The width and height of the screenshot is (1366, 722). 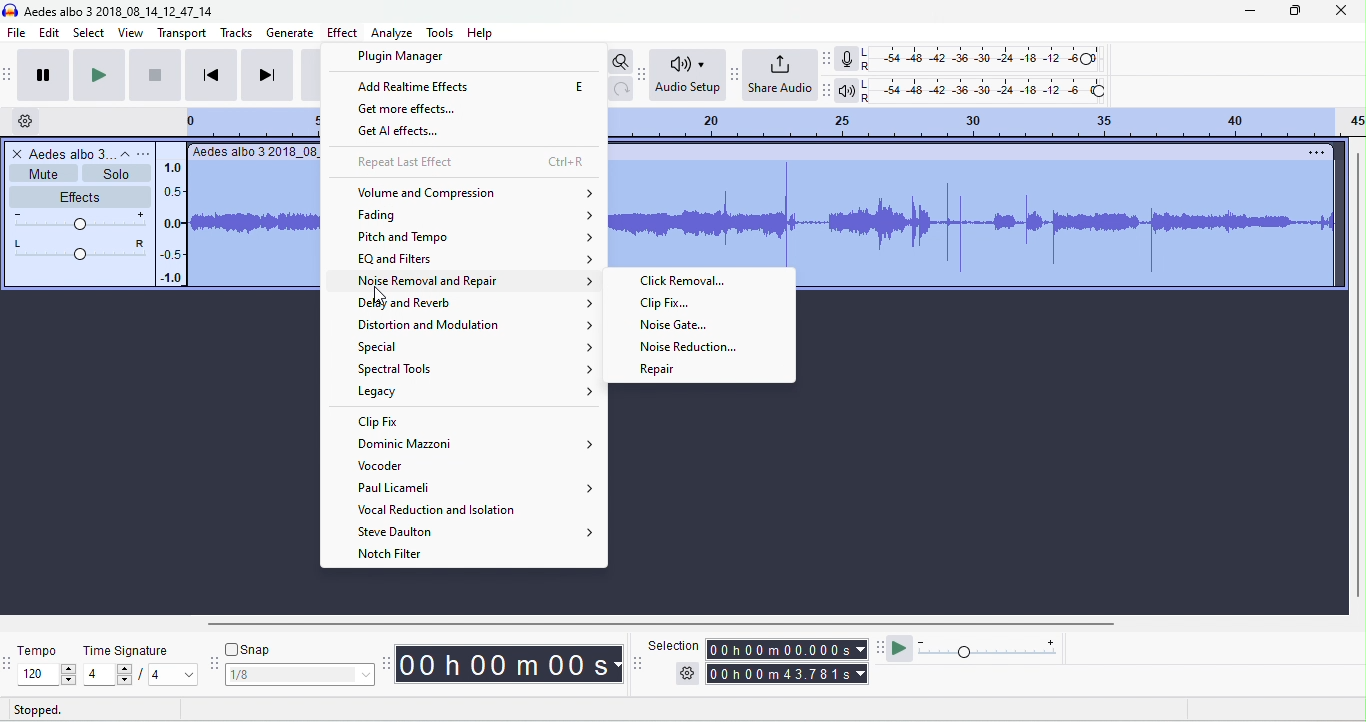 I want to click on vocoder, so click(x=400, y=468).